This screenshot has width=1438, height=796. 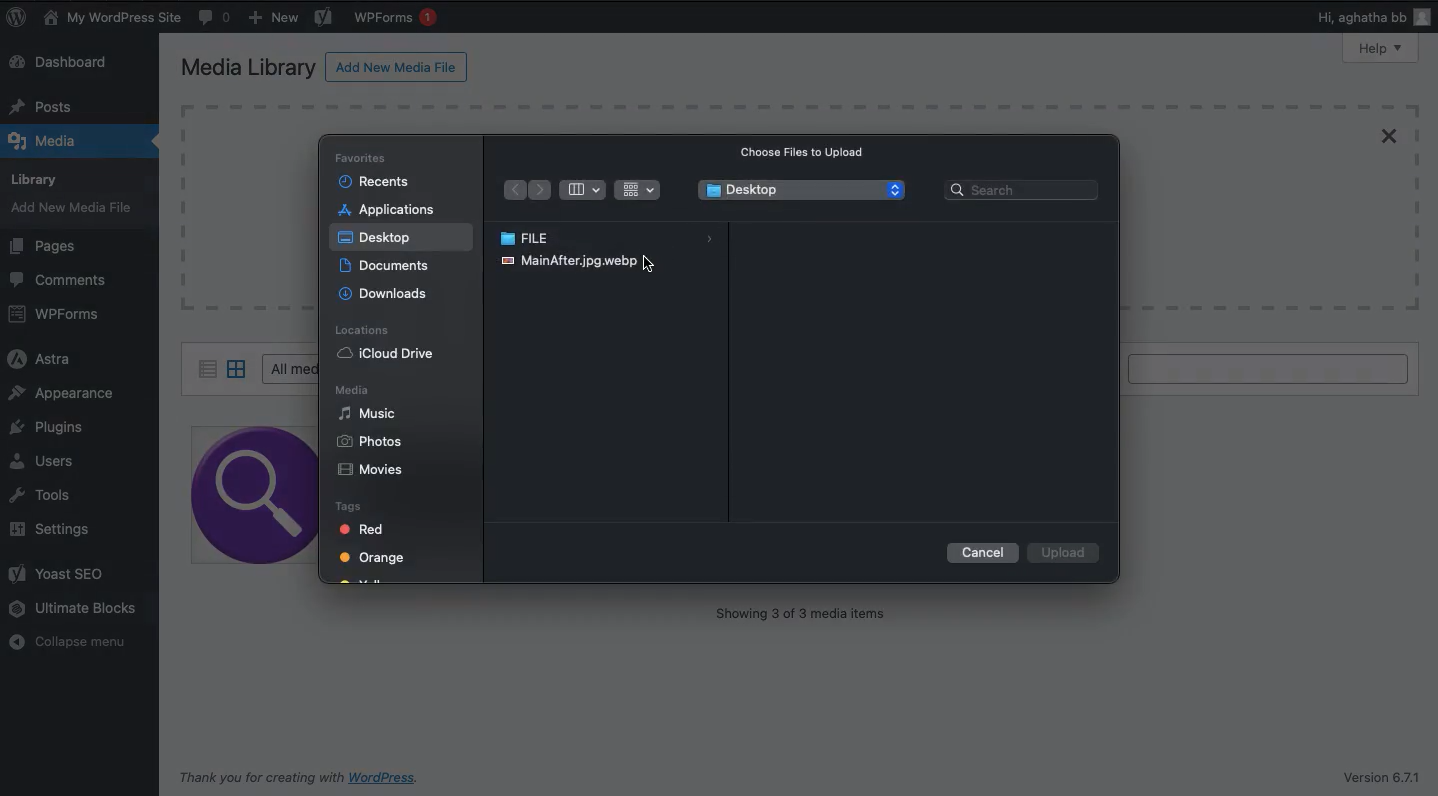 I want to click on Upload, so click(x=1065, y=552).